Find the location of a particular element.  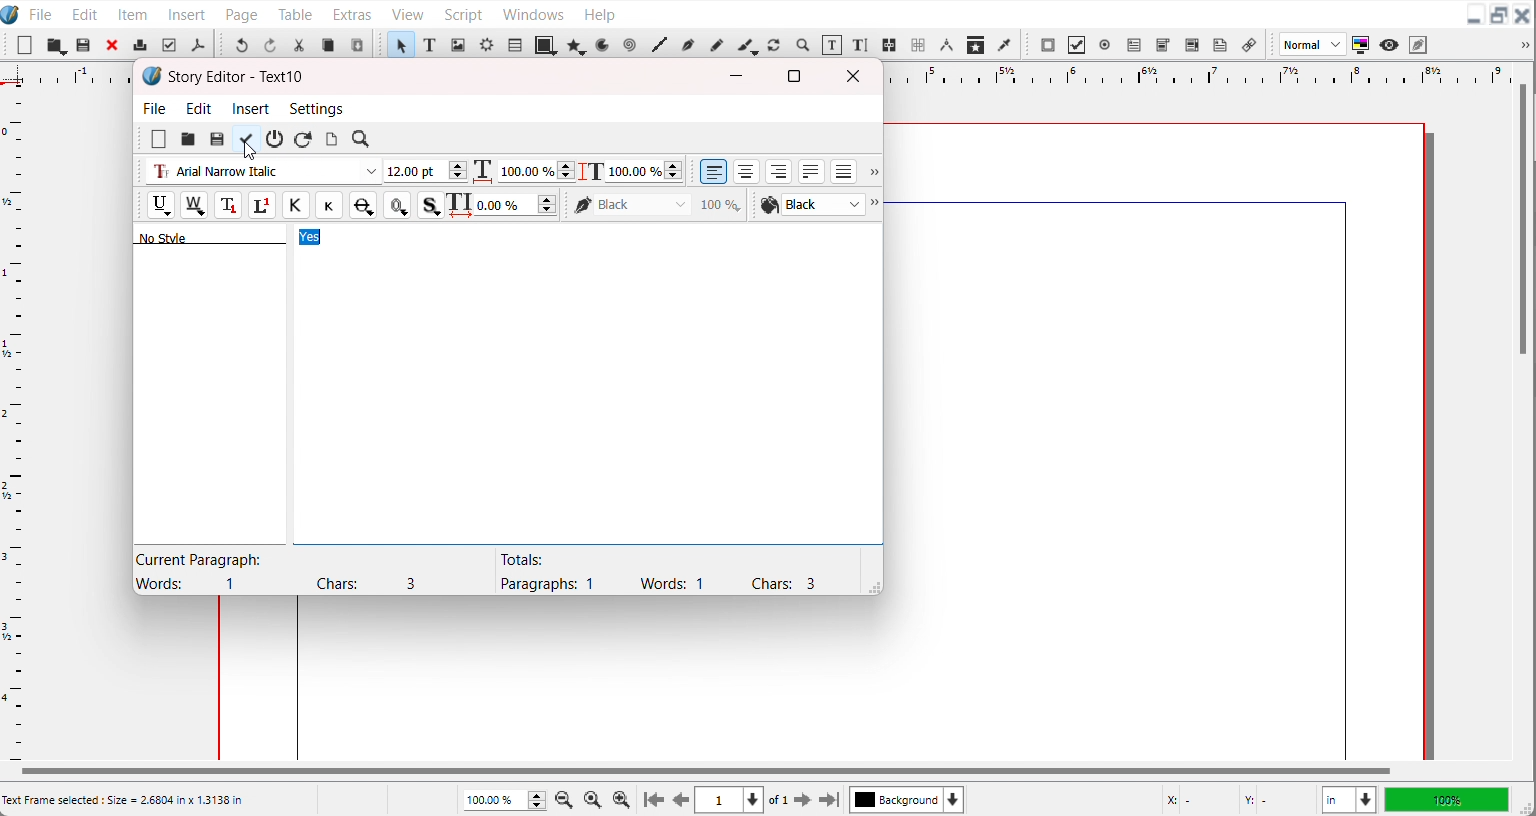

Text is located at coordinates (237, 77).